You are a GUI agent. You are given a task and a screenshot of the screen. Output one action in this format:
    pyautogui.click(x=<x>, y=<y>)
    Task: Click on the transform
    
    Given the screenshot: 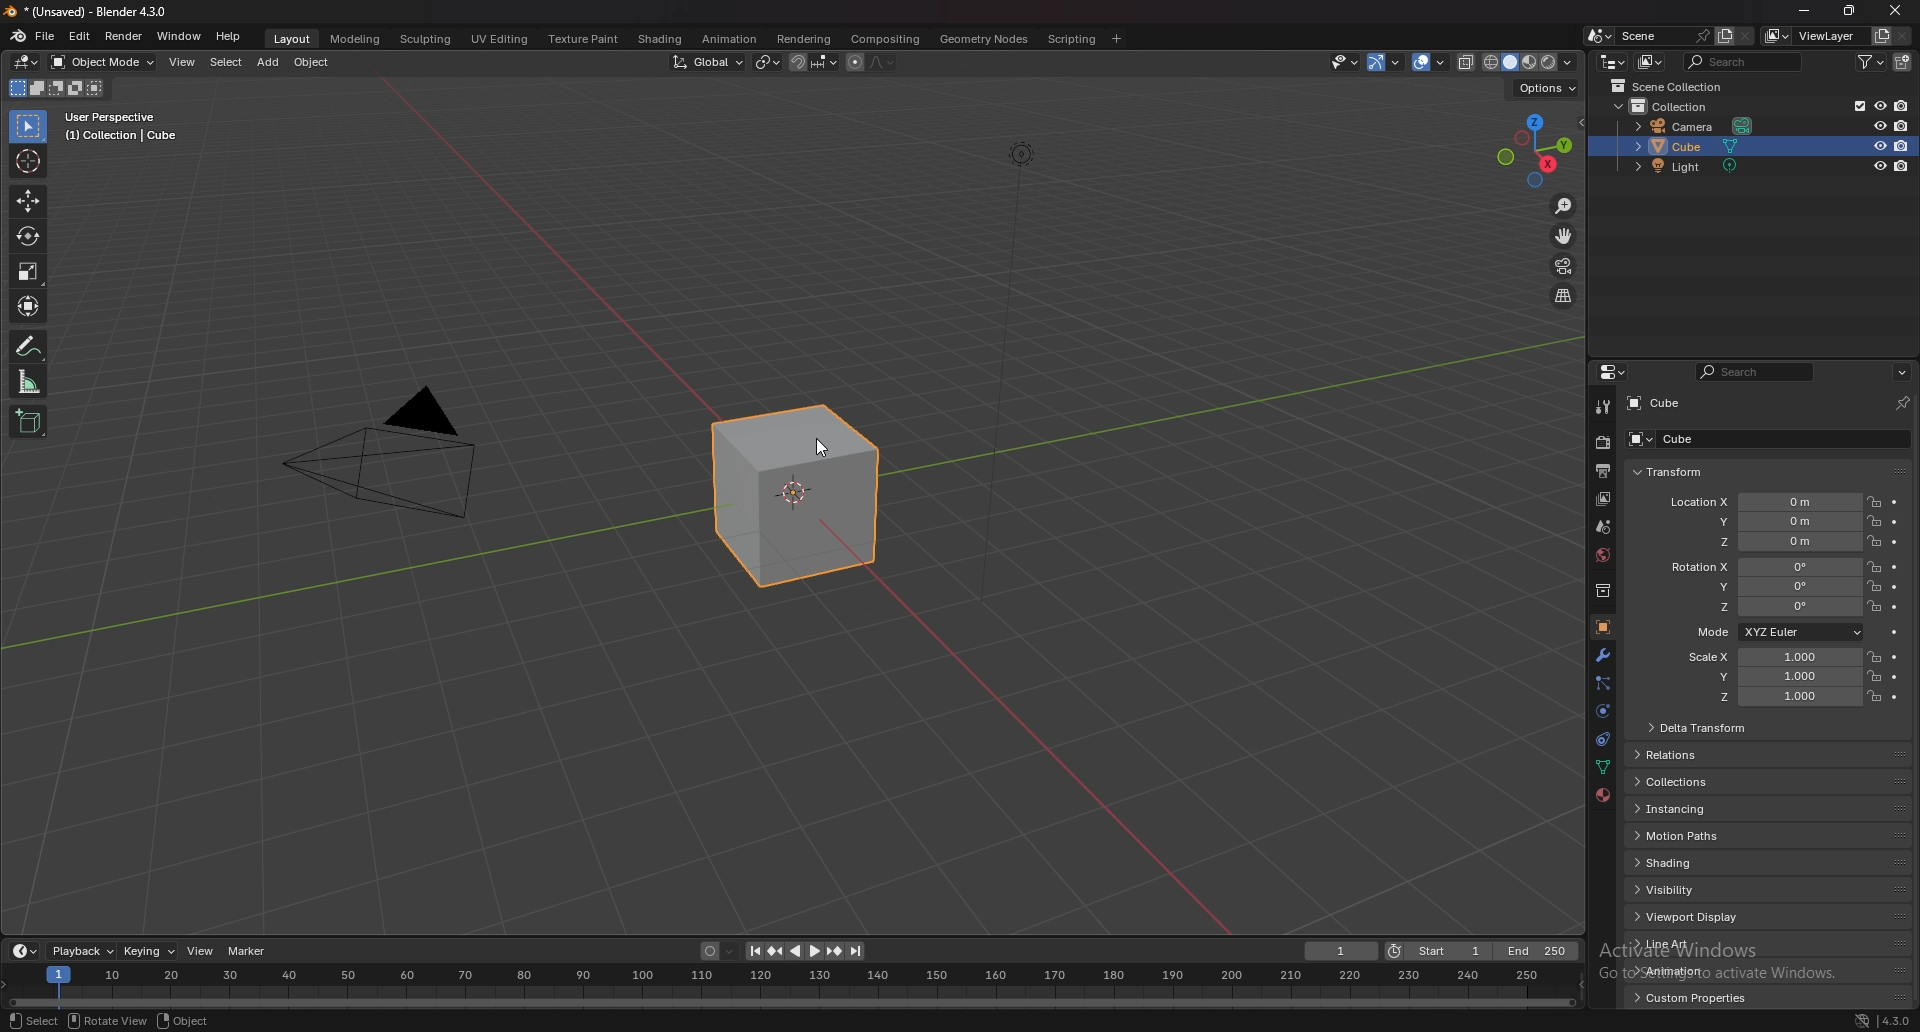 What is the action you would take?
    pyautogui.click(x=30, y=306)
    